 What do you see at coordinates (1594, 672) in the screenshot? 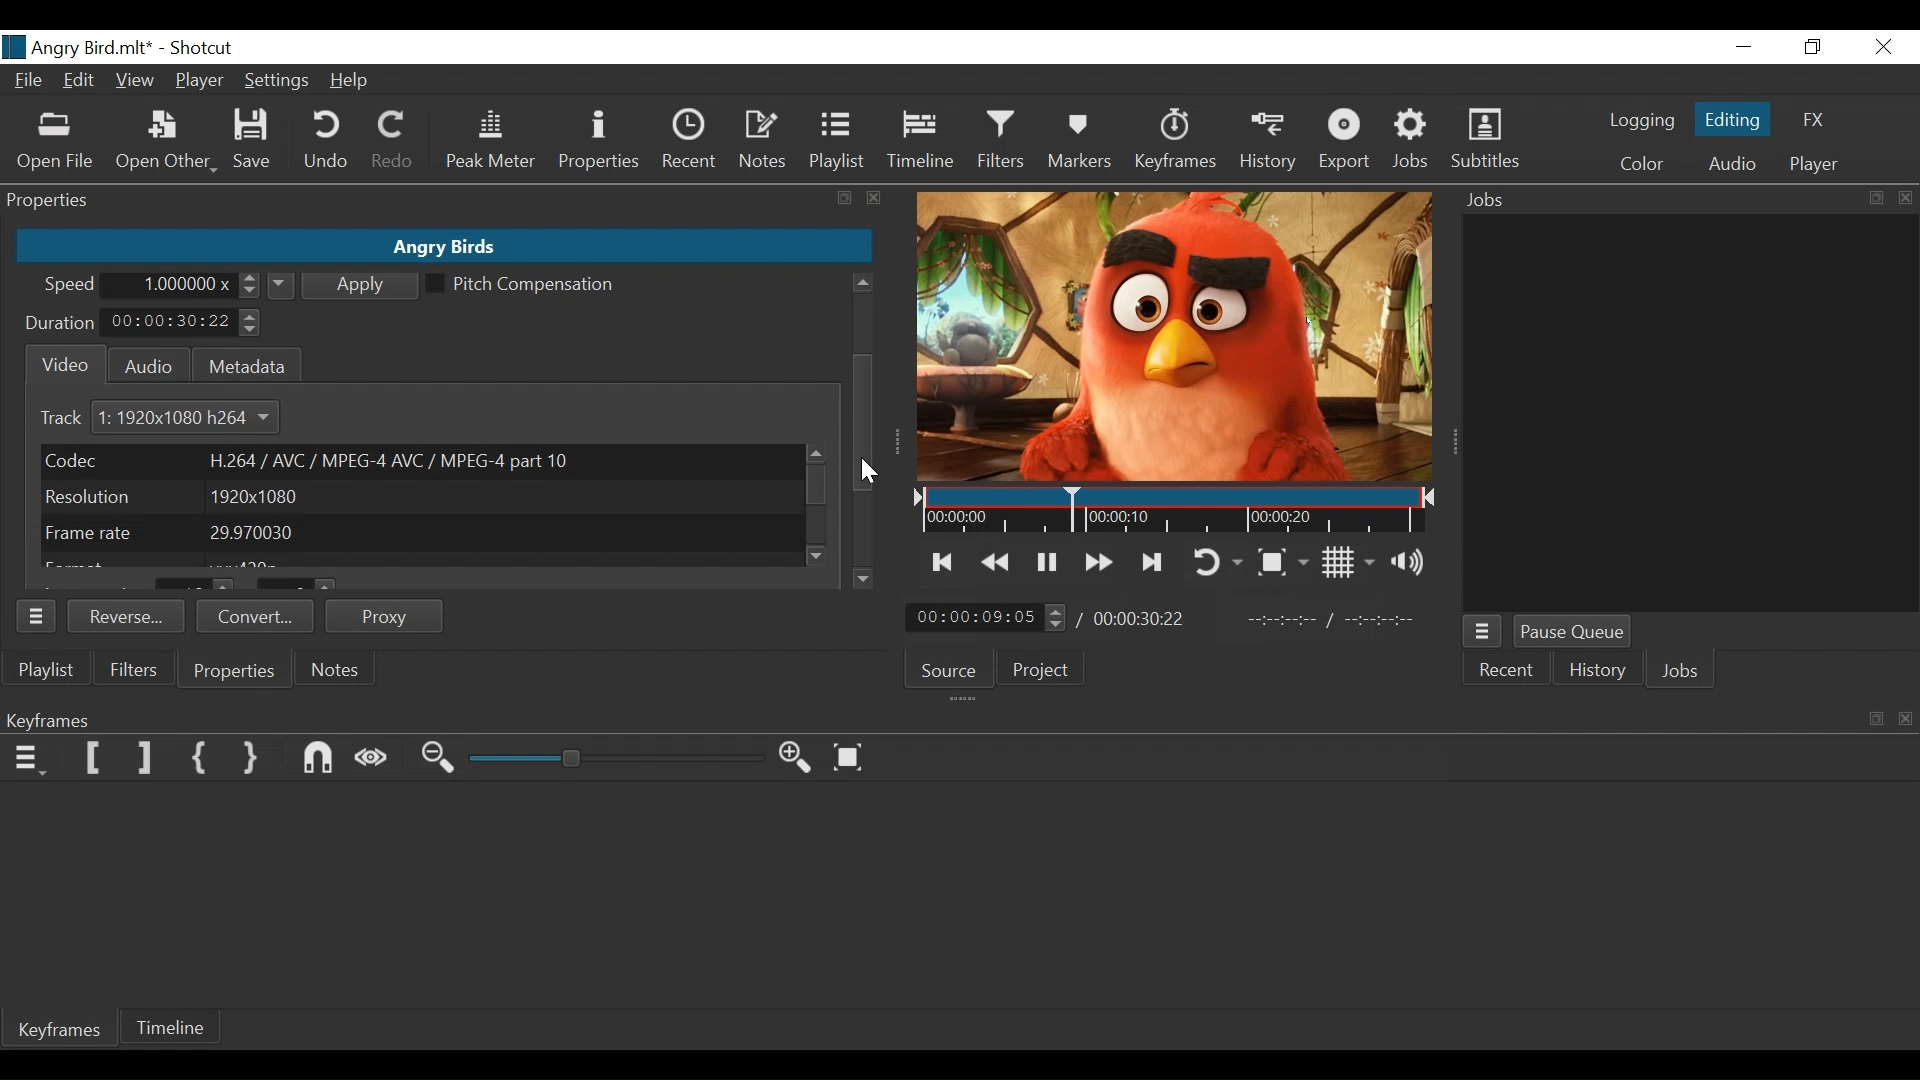
I see `History` at bounding box center [1594, 672].